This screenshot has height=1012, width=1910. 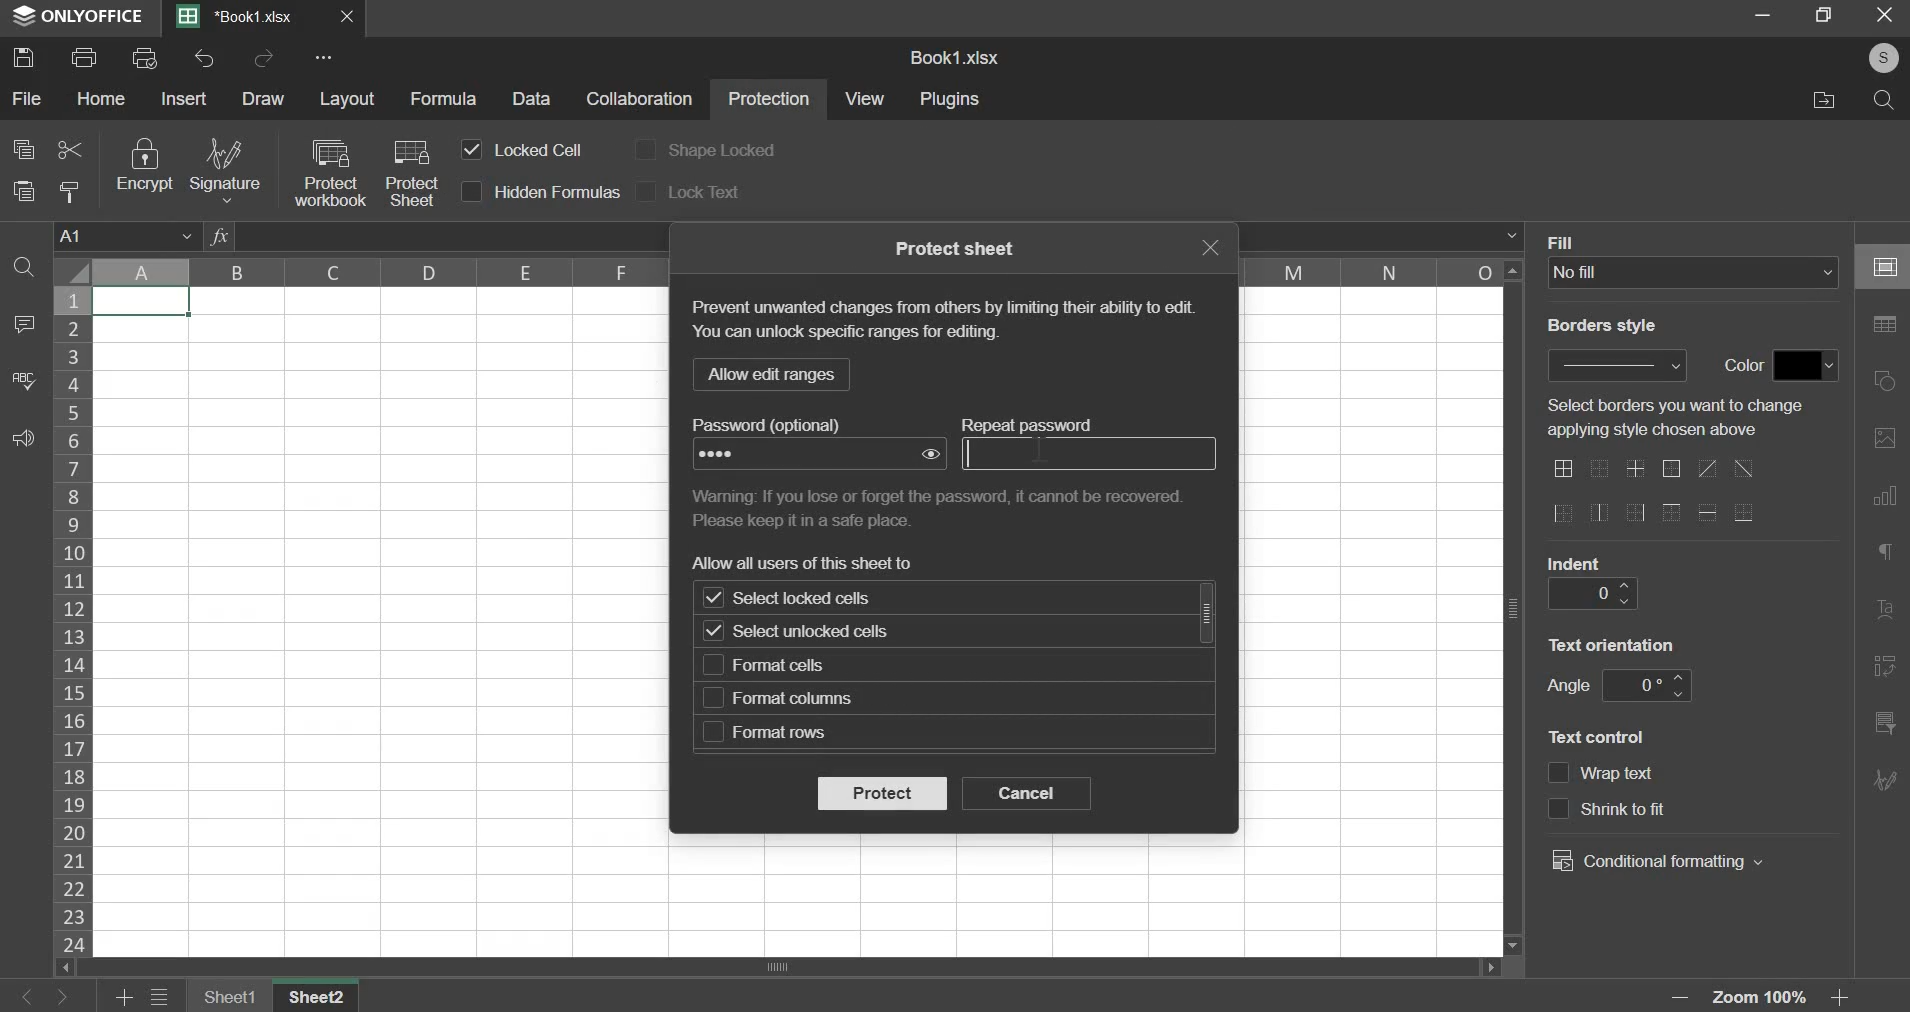 What do you see at coordinates (780, 424) in the screenshot?
I see `text` at bounding box center [780, 424].